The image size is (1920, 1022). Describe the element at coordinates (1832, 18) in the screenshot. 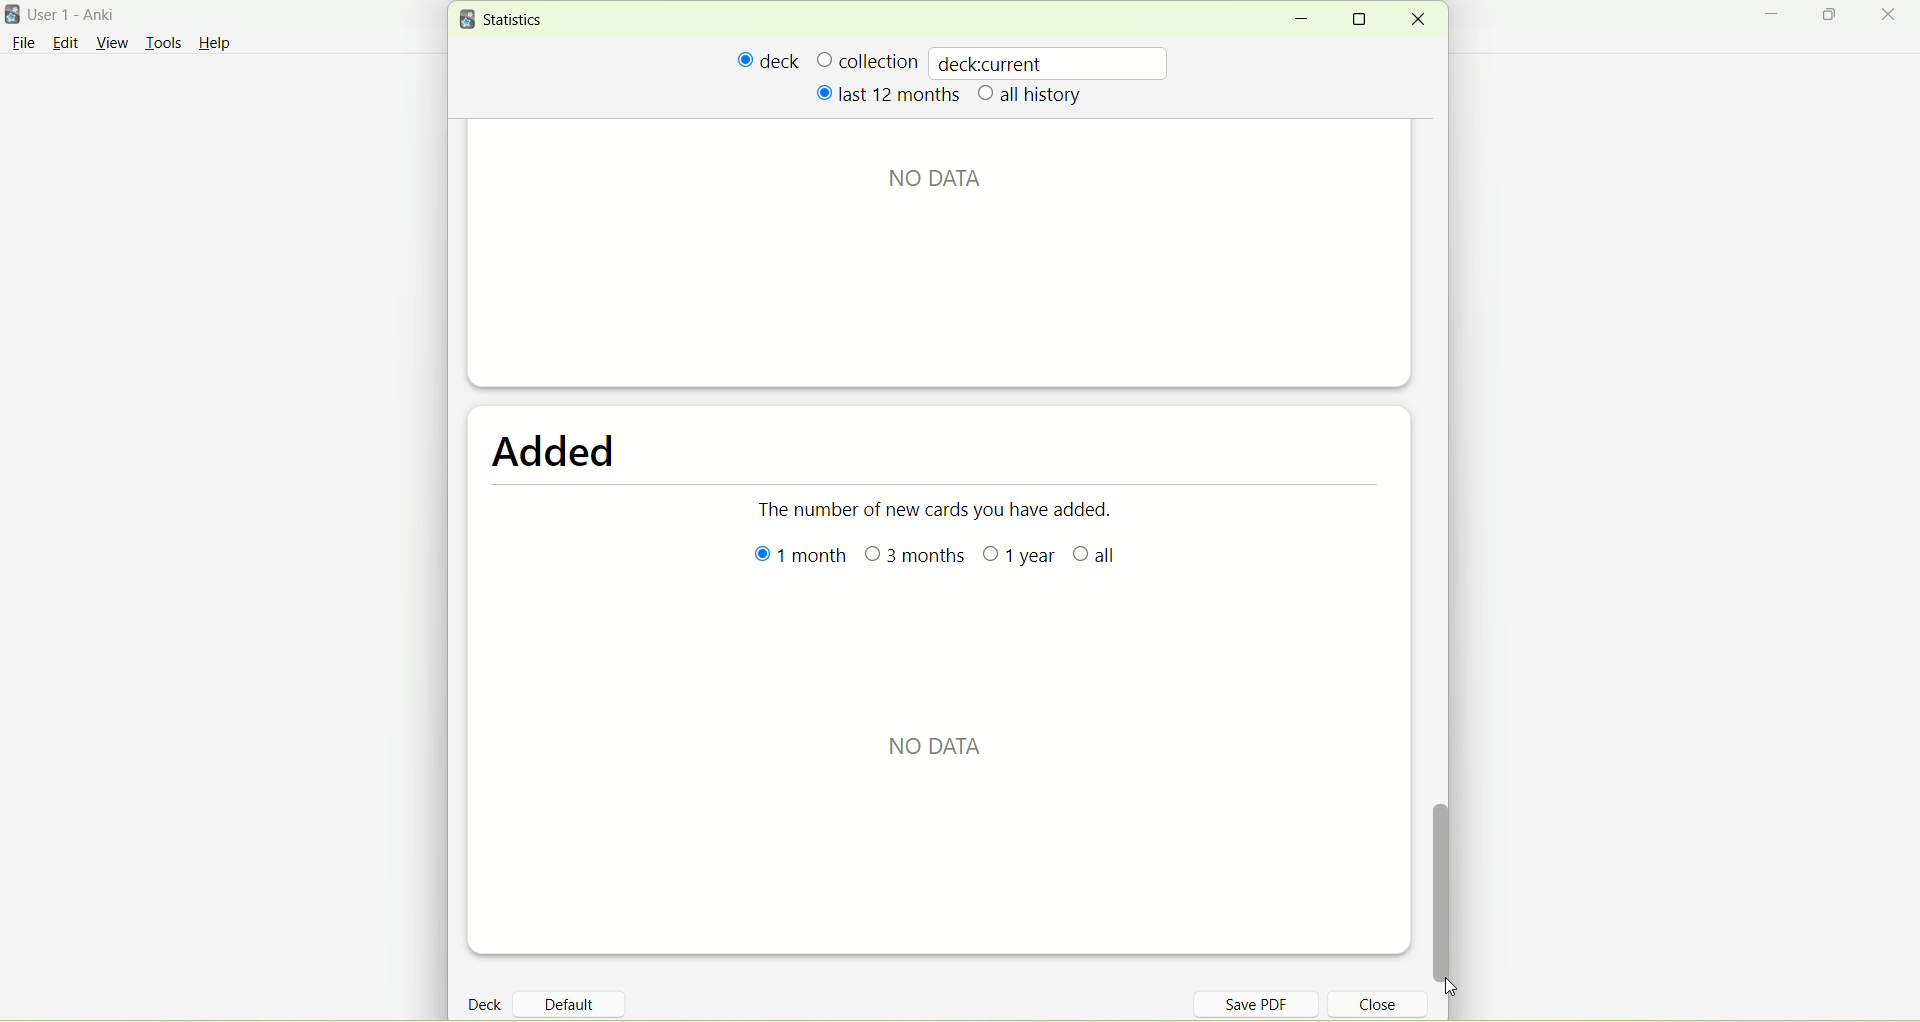

I see `maximize` at that location.